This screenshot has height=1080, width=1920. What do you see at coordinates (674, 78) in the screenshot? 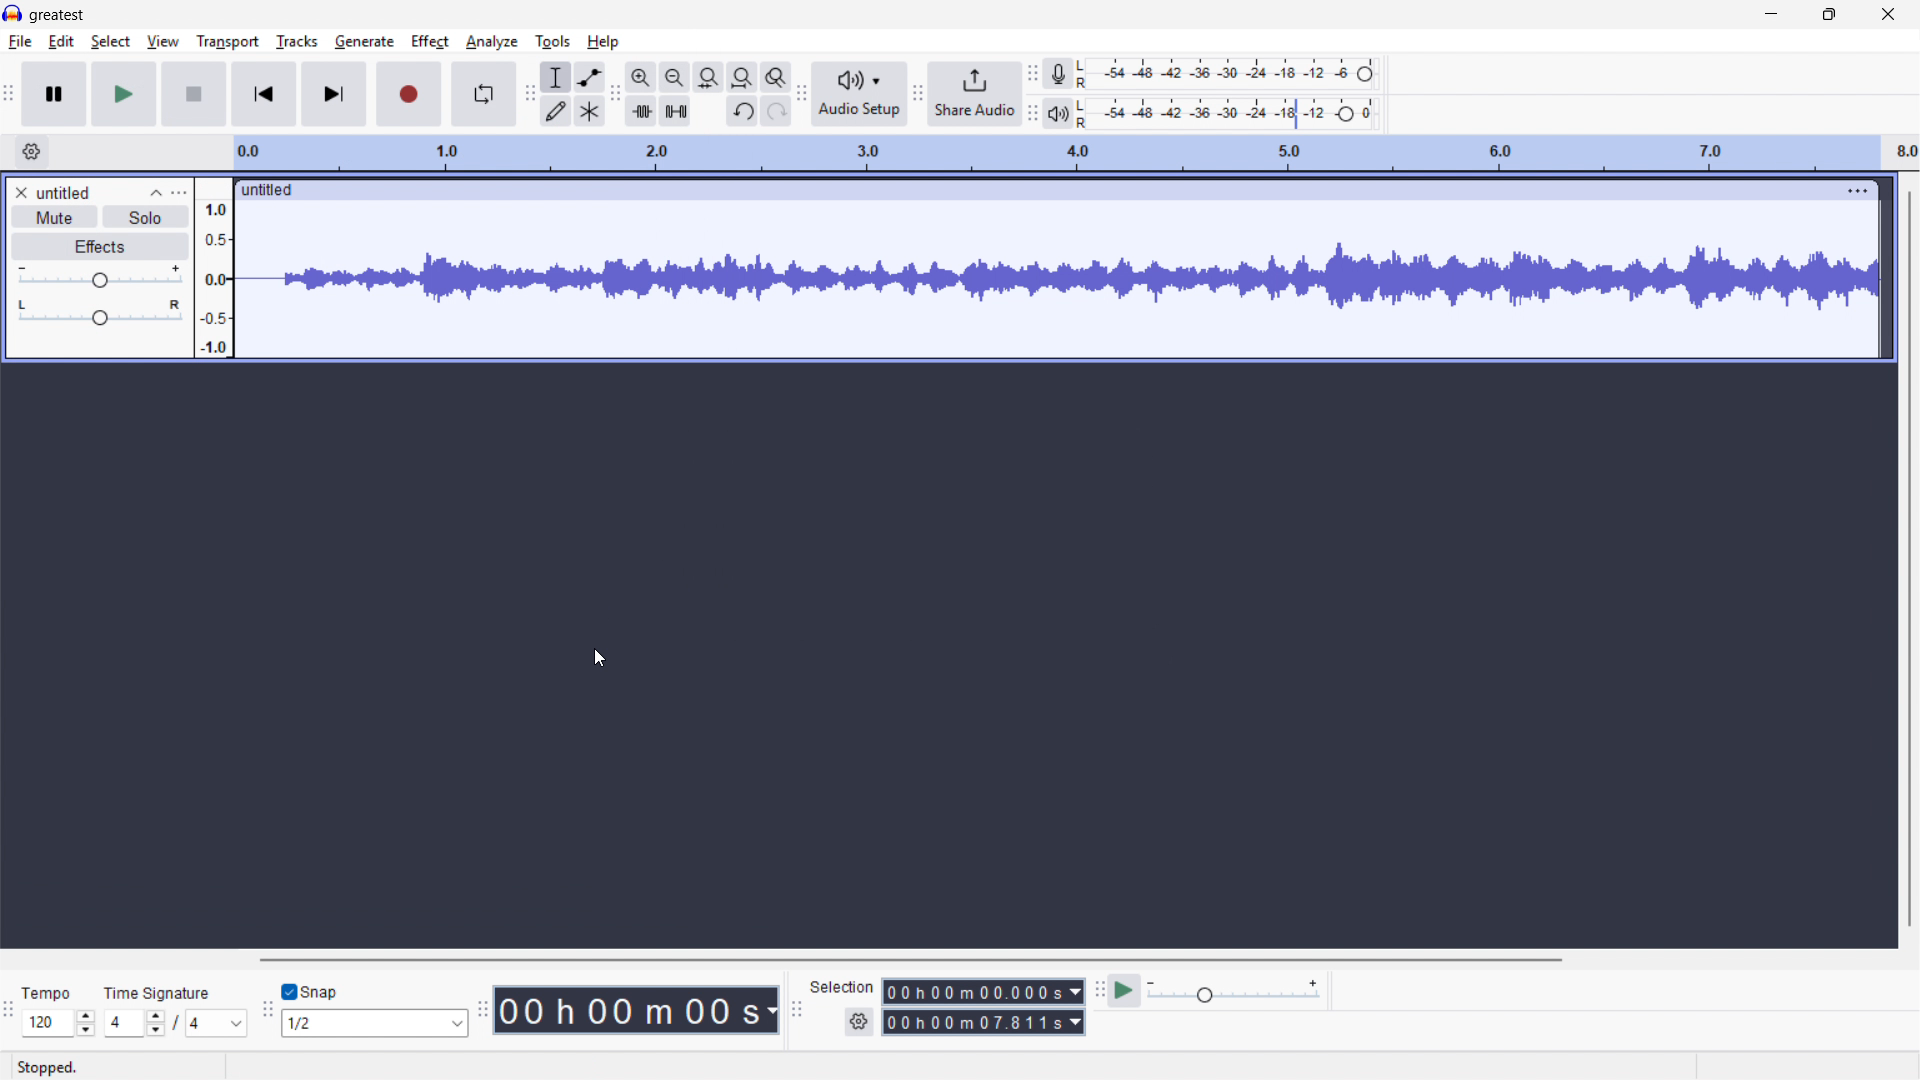
I see `zoom out` at bounding box center [674, 78].